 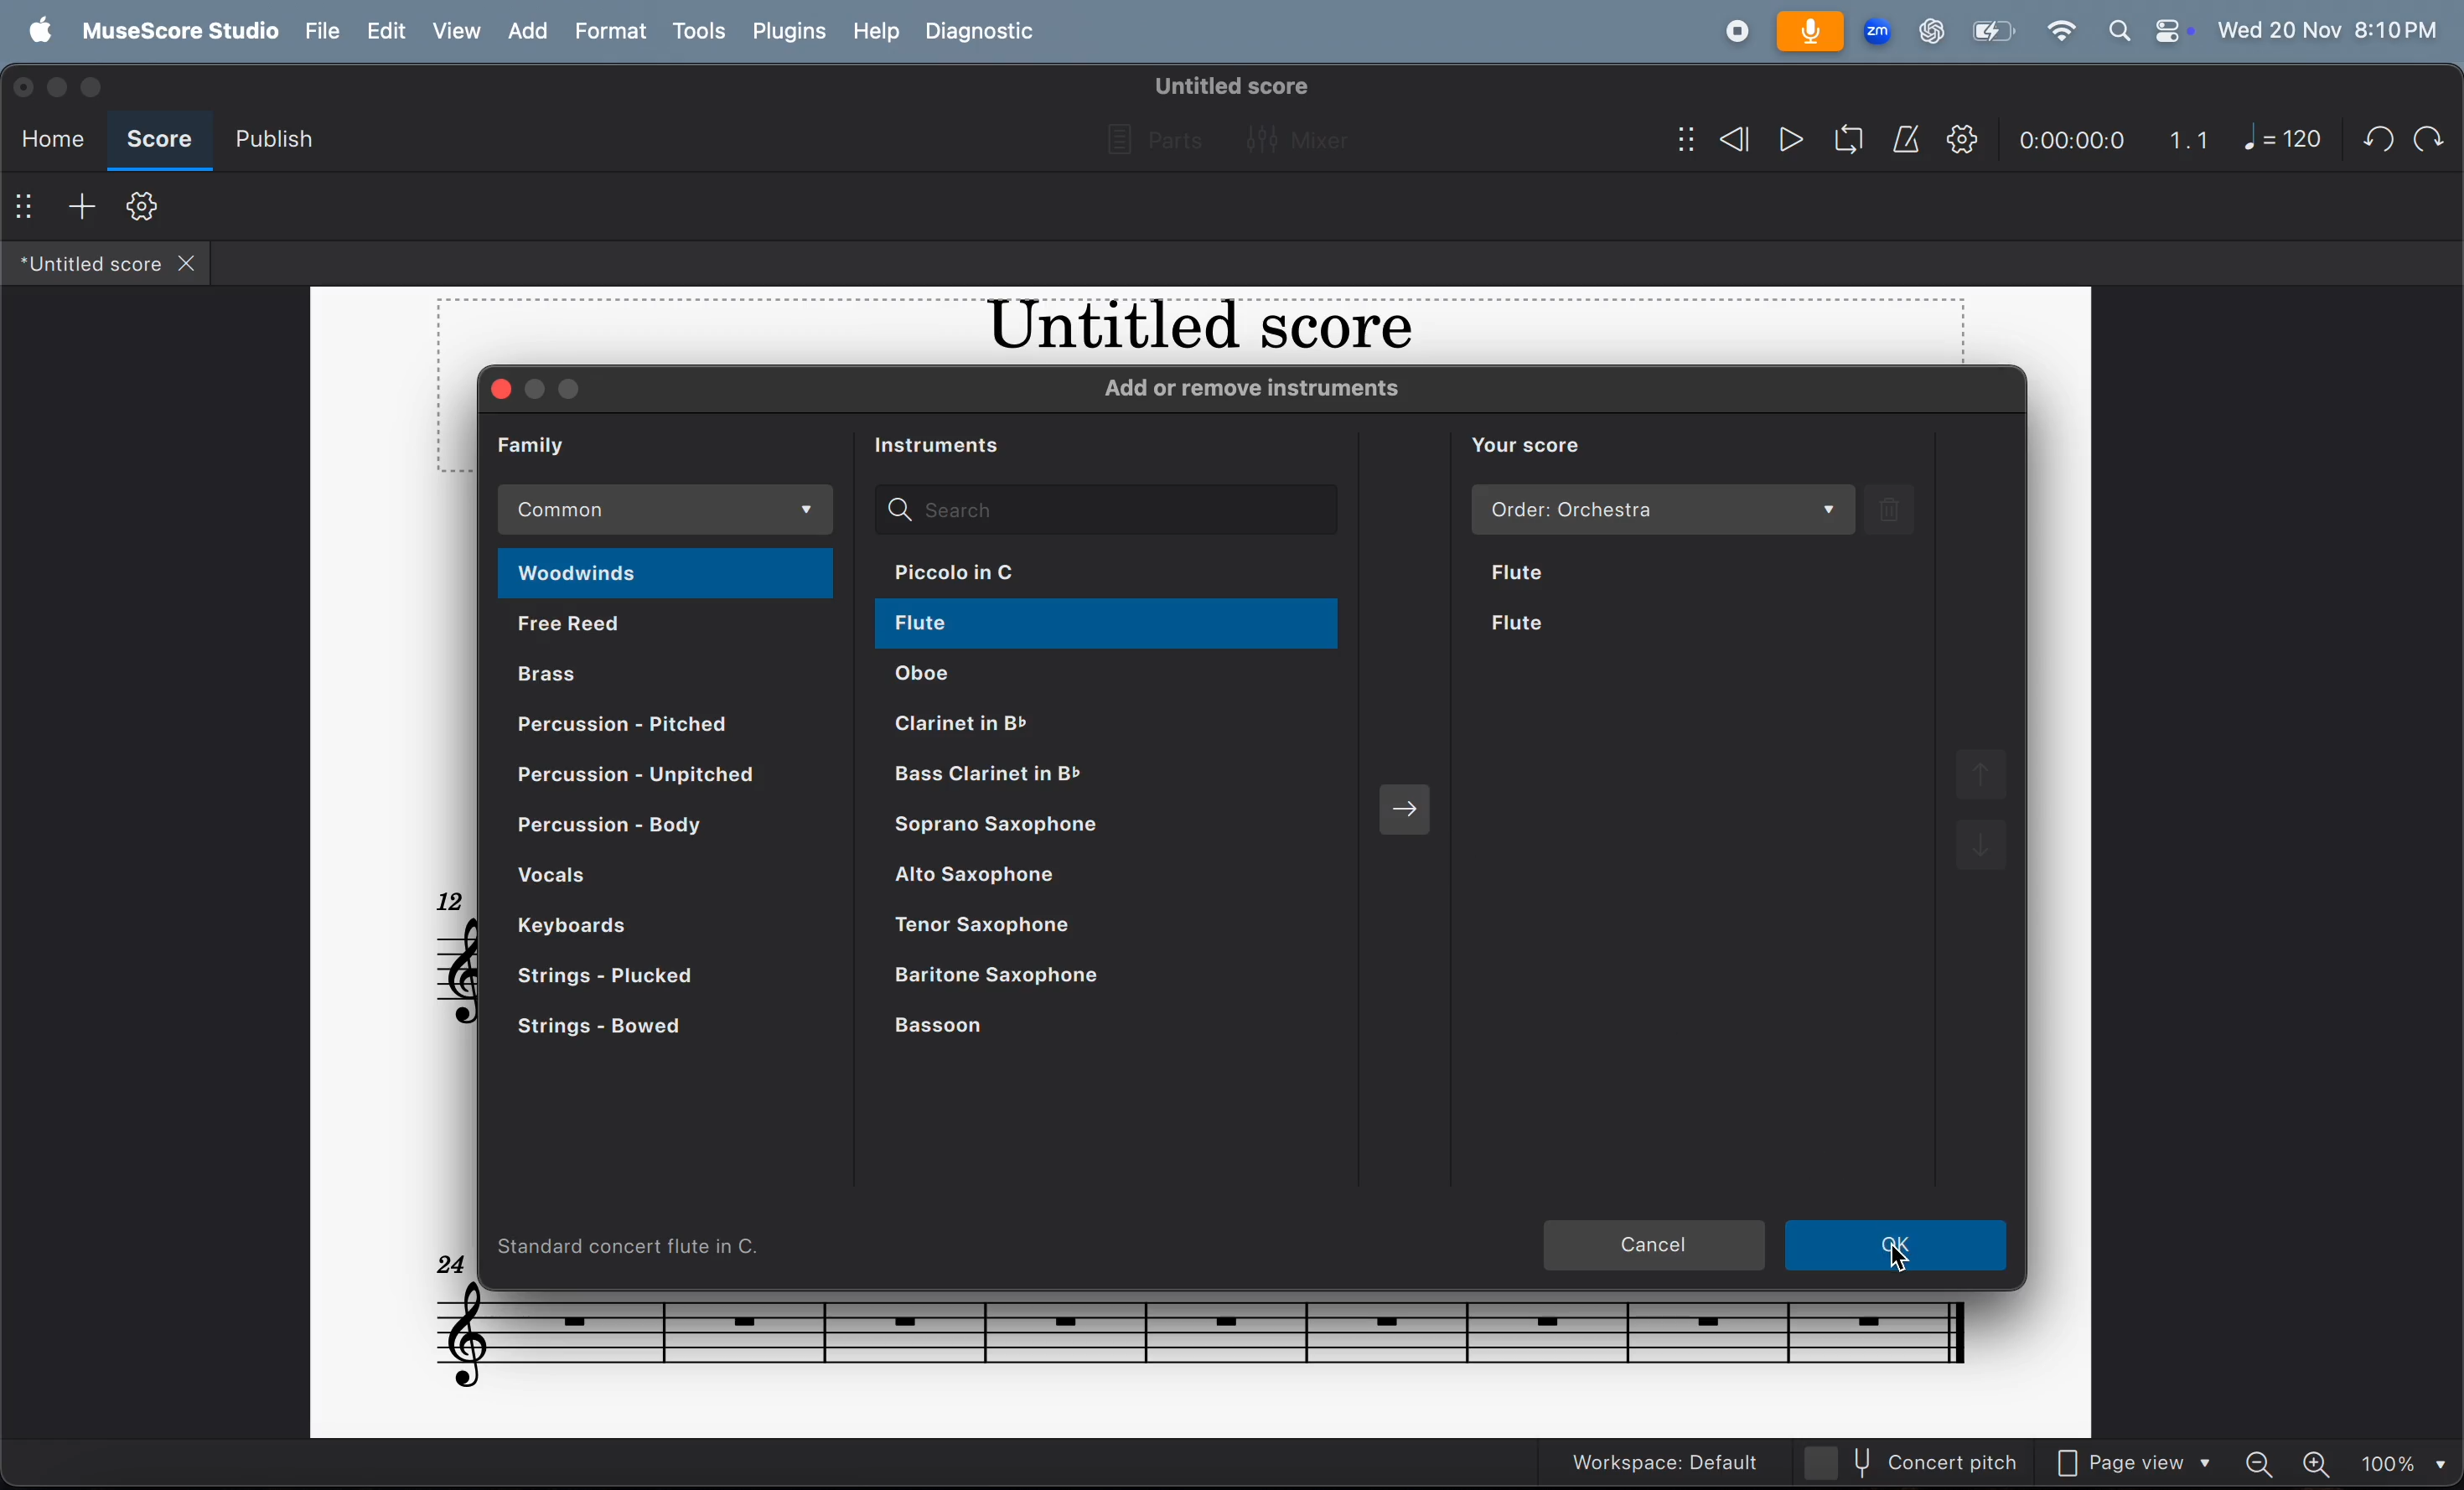 What do you see at coordinates (27, 92) in the screenshot?
I see `close` at bounding box center [27, 92].